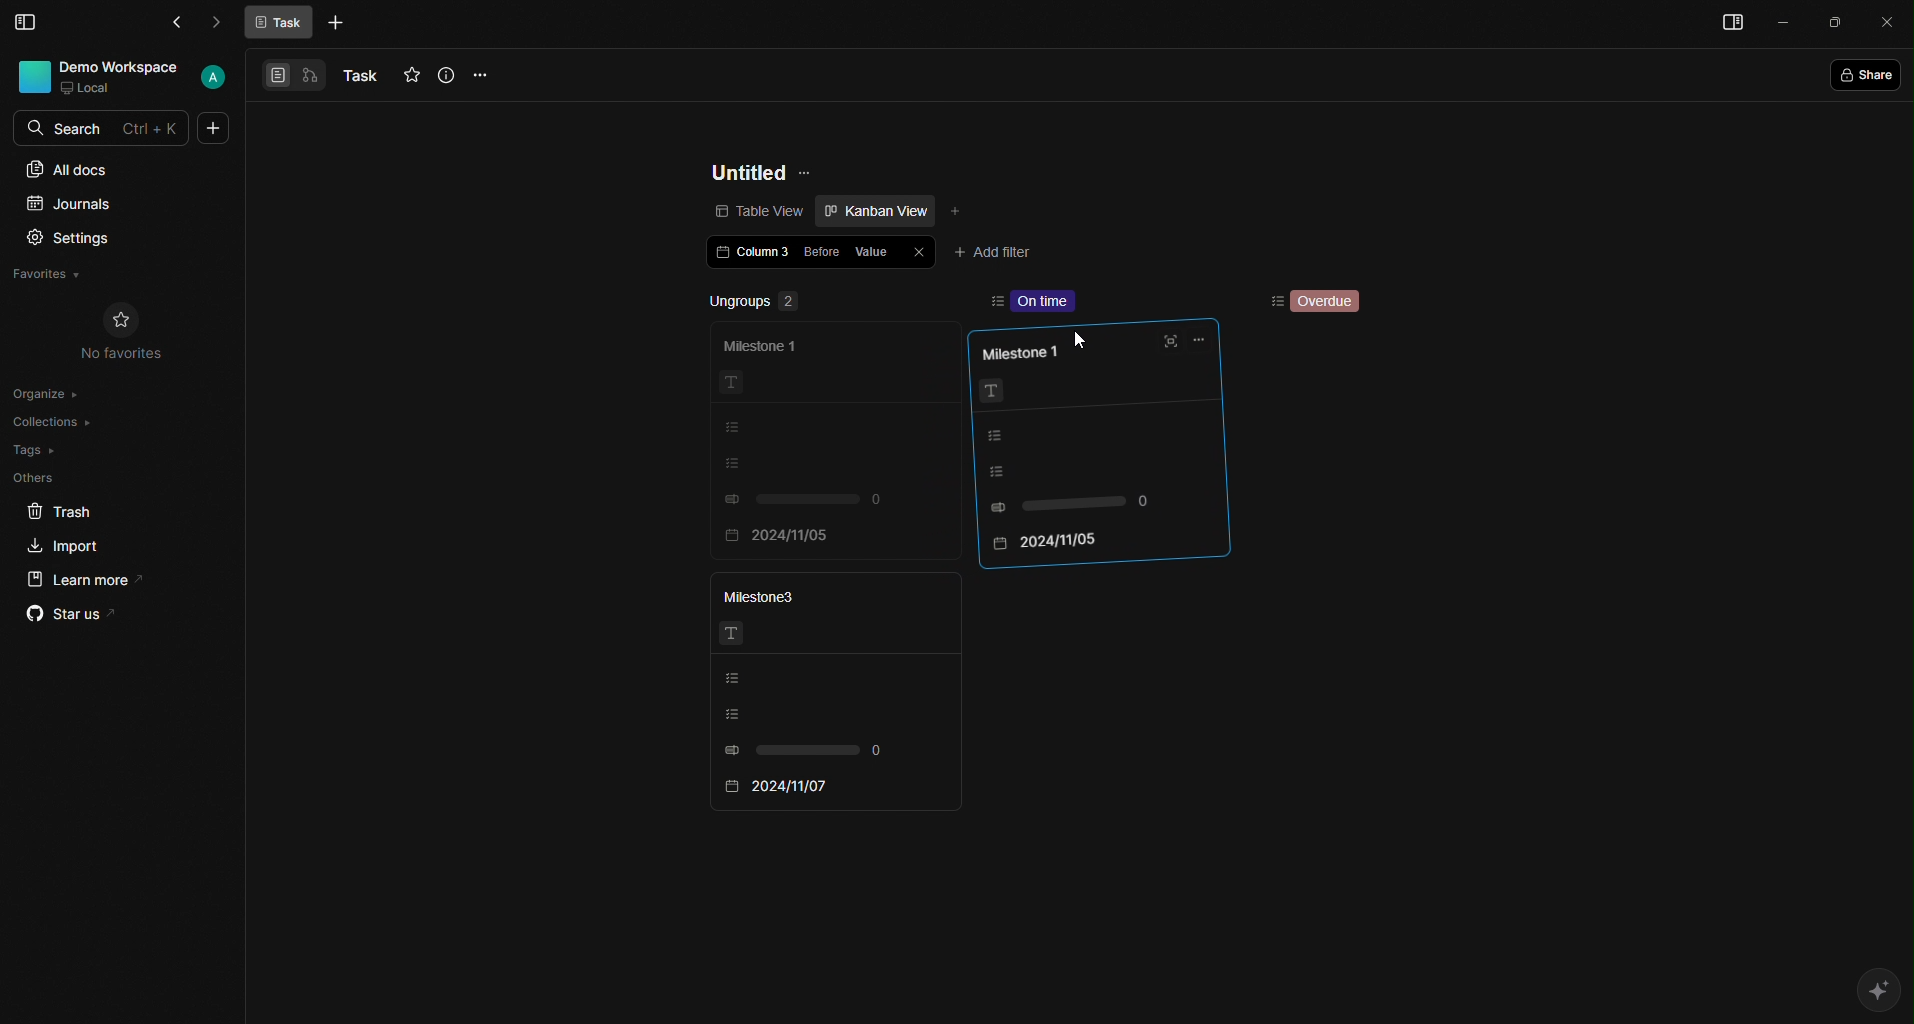  What do you see at coordinates (1020, 351) in the screenshot?
I see `Milestone 1` at bounding box center [1020, 351].